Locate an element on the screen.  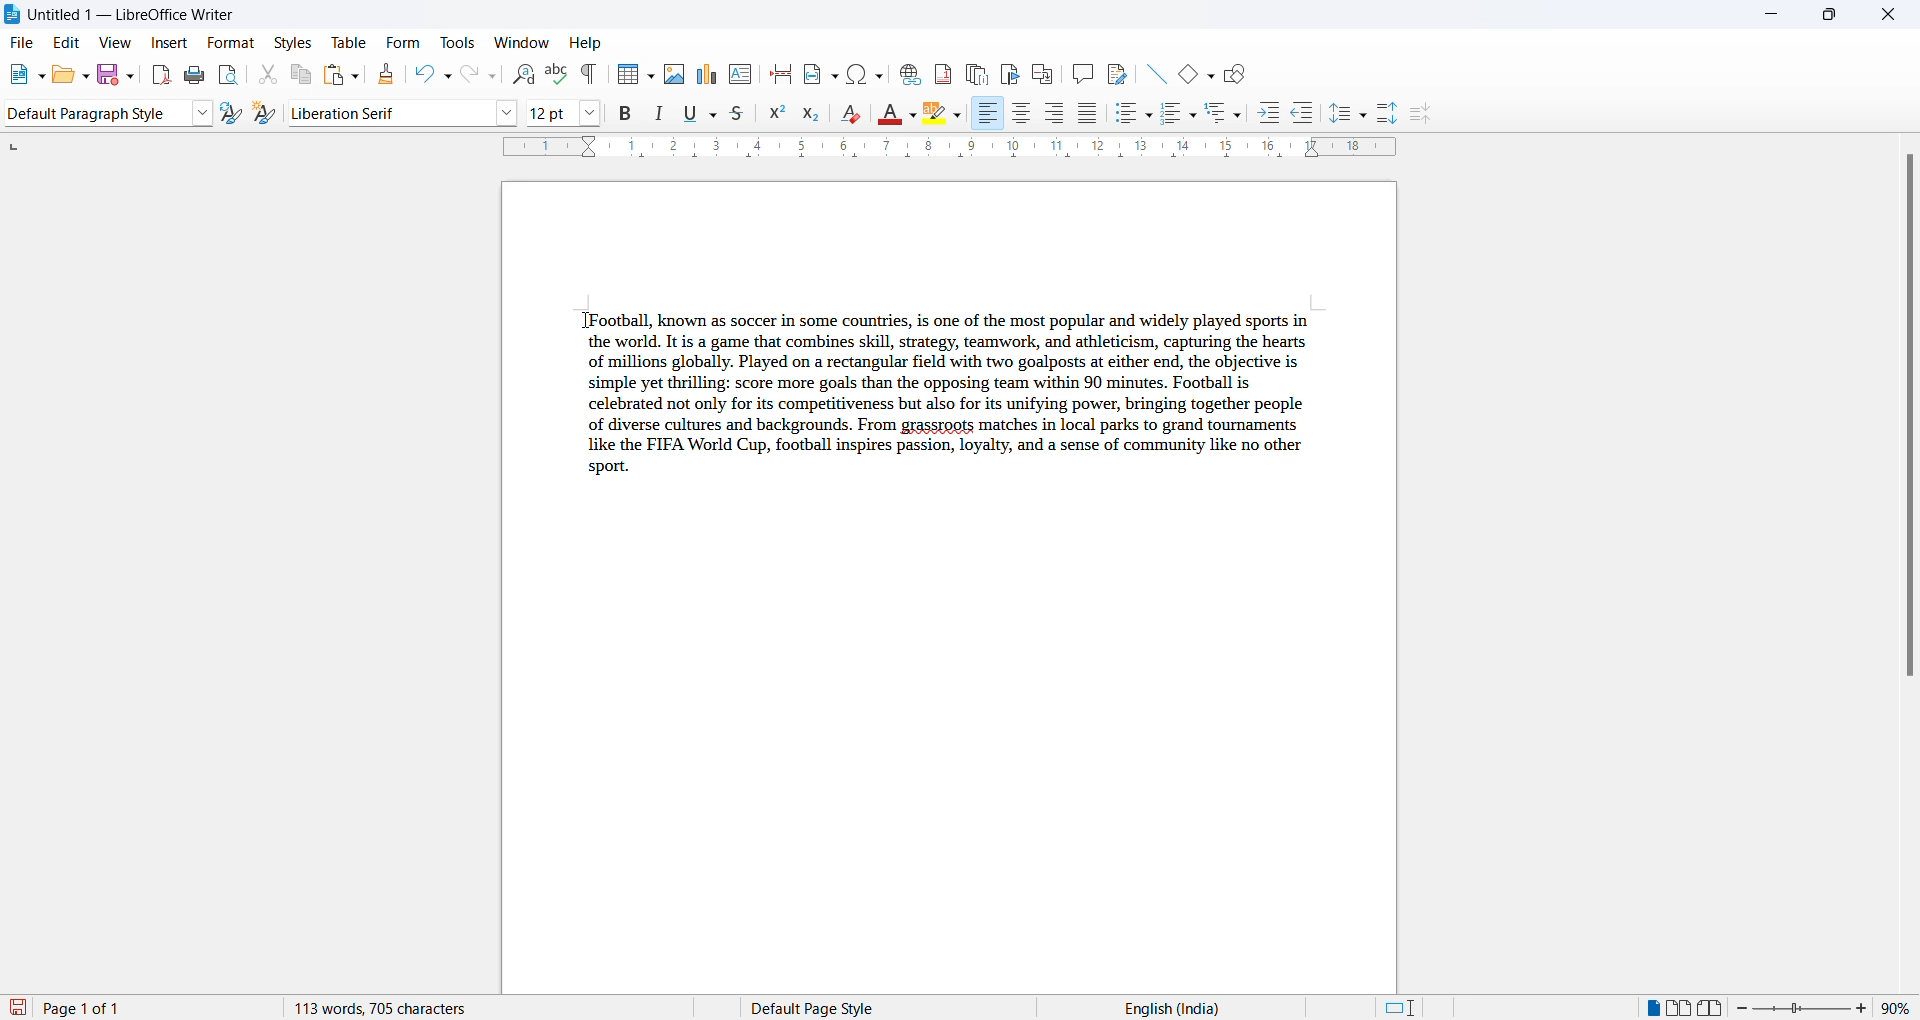
line spacing is located at coordinates (1337, 112).